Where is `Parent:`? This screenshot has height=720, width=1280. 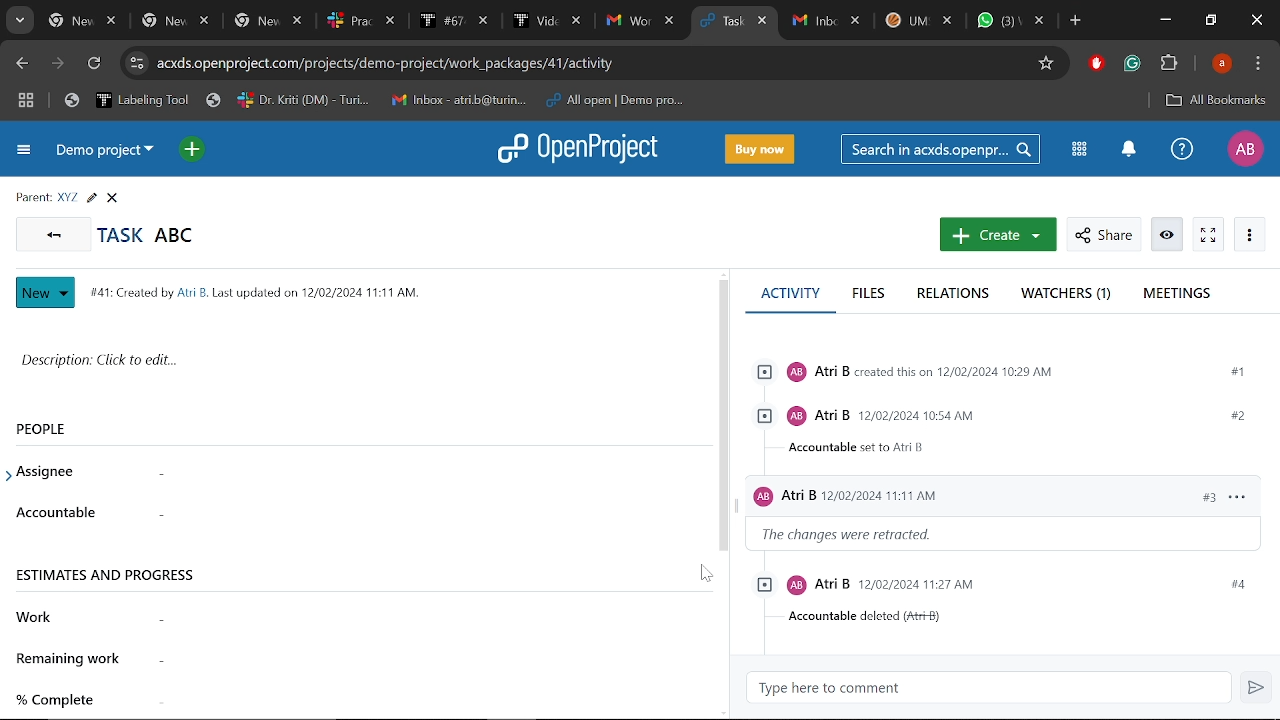 Parent: is located at coordinates (33, 198).